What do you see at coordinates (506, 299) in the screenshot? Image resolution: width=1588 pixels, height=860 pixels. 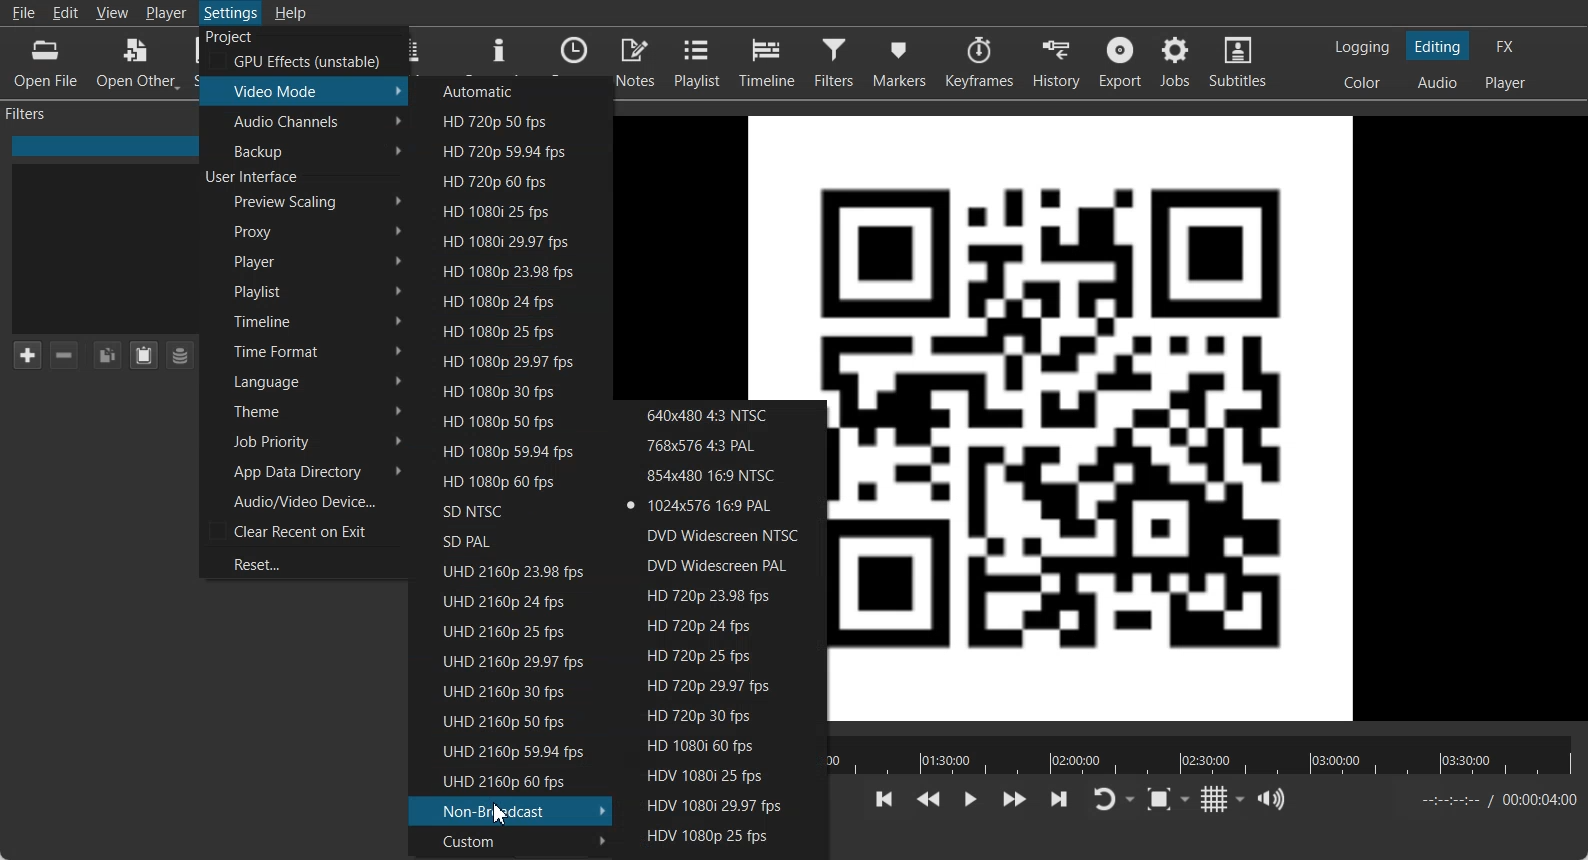 I see `HD 1080p 24 fps` at bounding box center [506, 299].